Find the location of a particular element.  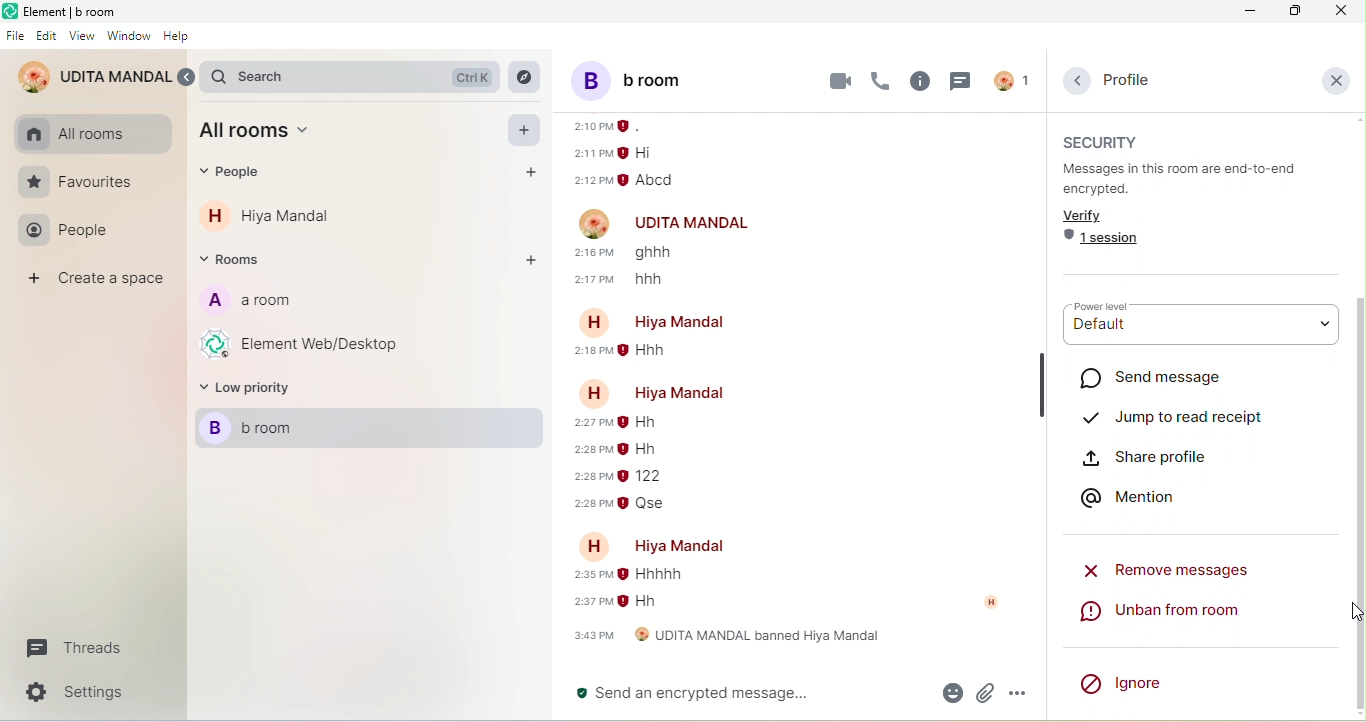

sending message time is located at coordinates (583, 452).